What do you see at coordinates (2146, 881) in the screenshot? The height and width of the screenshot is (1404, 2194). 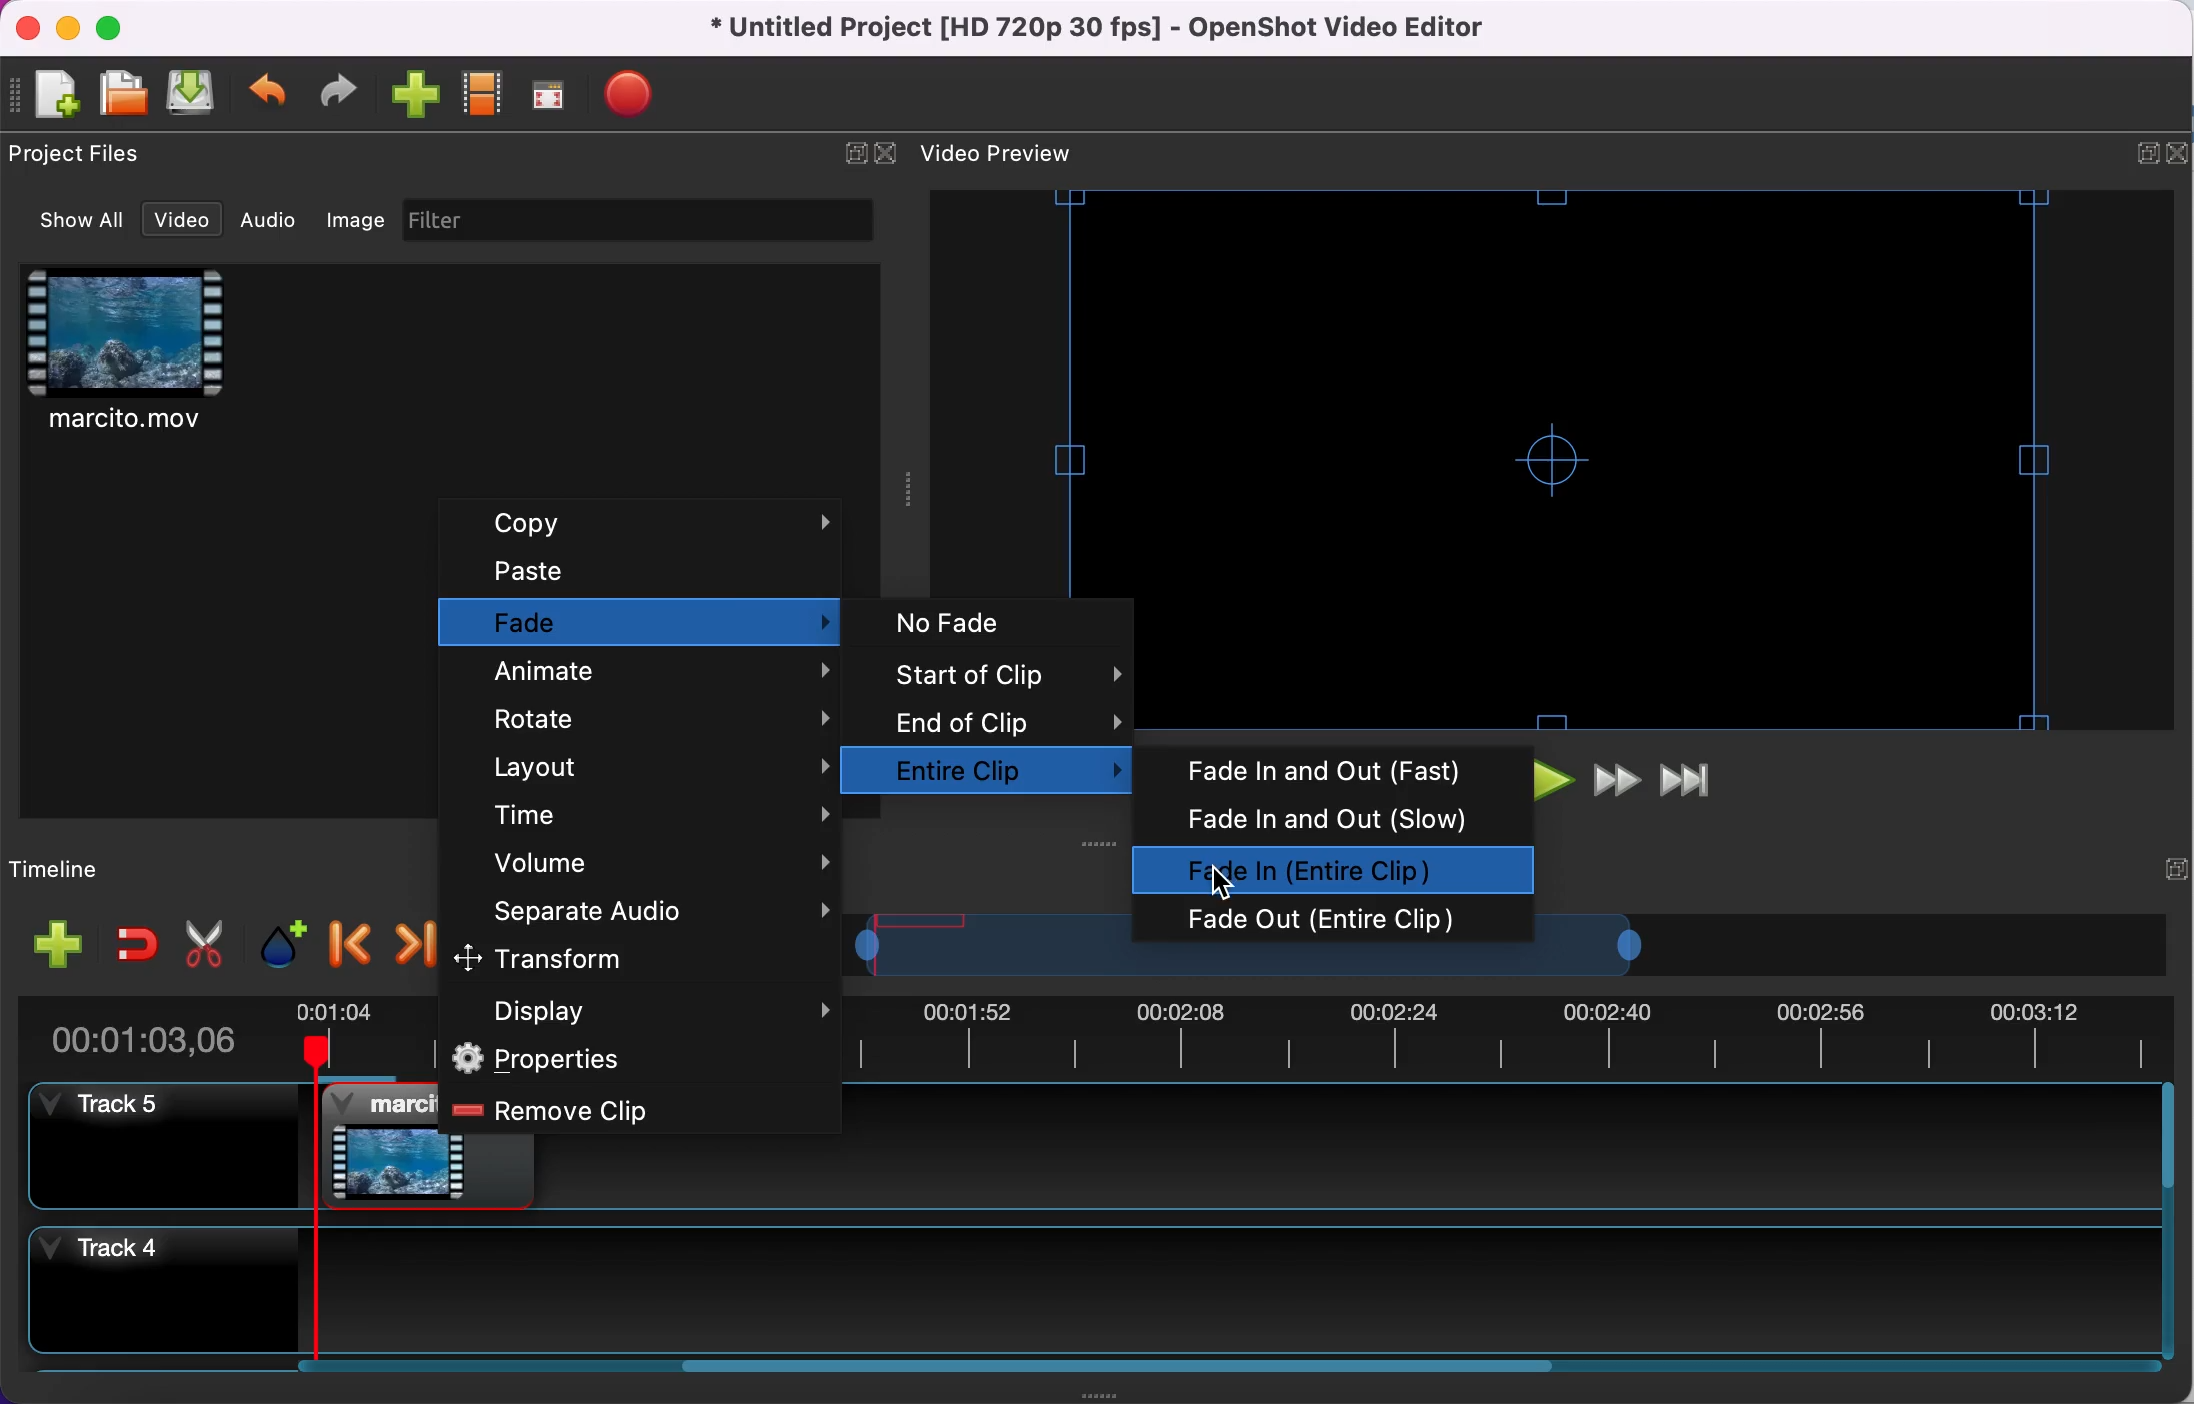 I see `expand/hide` at bounding box center [2146, 881].